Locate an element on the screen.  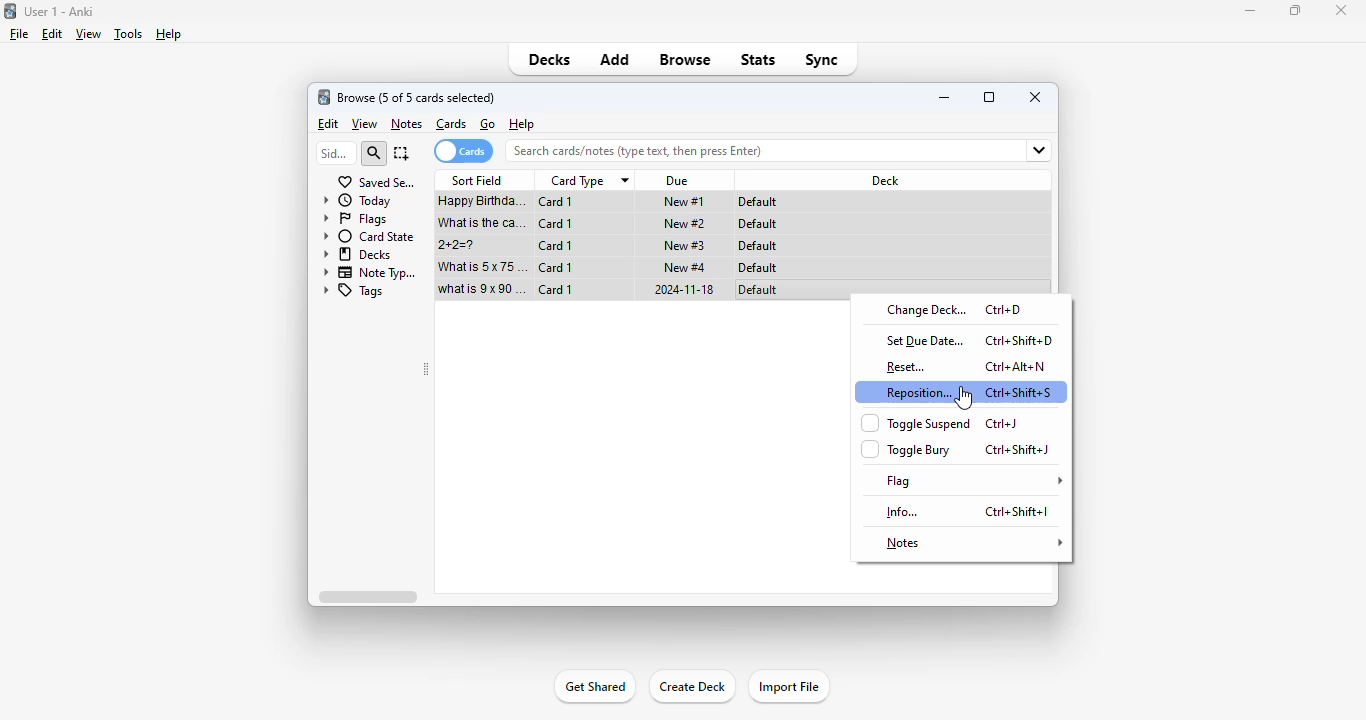
default is located at coordinates (757, 224).